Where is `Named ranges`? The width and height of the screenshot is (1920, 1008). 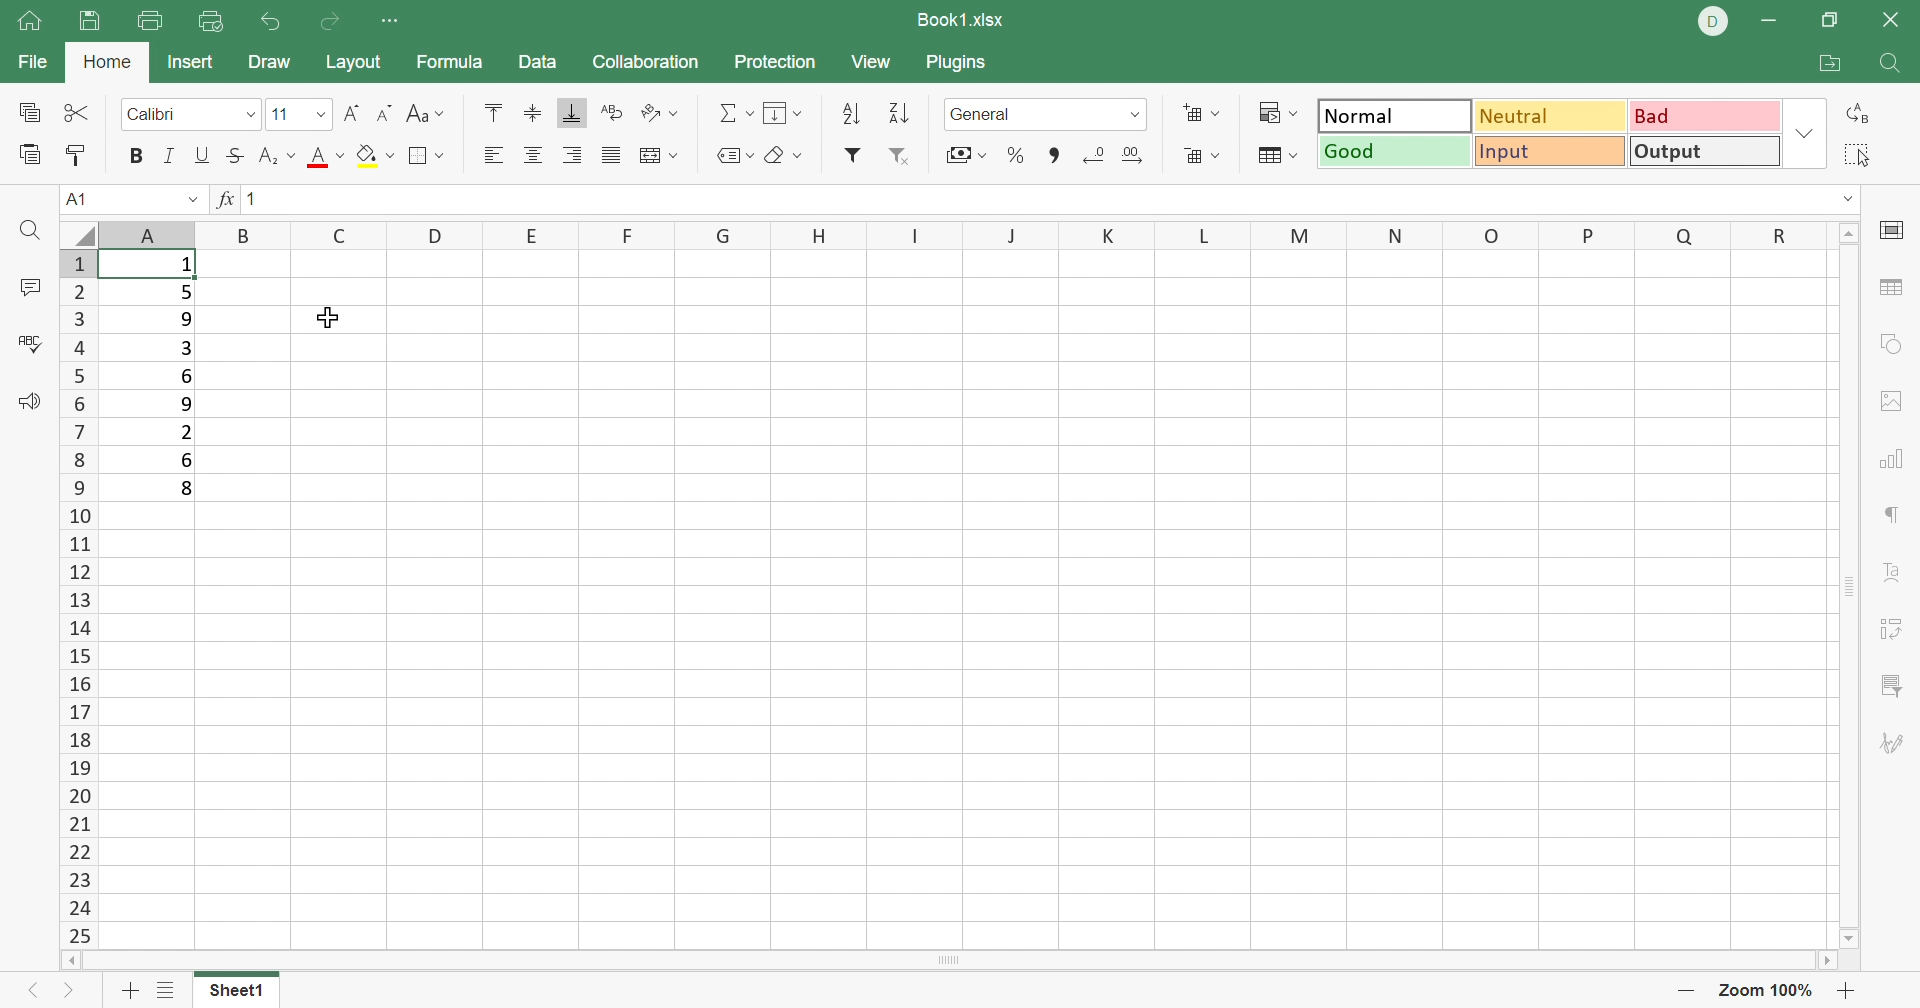
Named ranges is located at coordinates (733, 158).